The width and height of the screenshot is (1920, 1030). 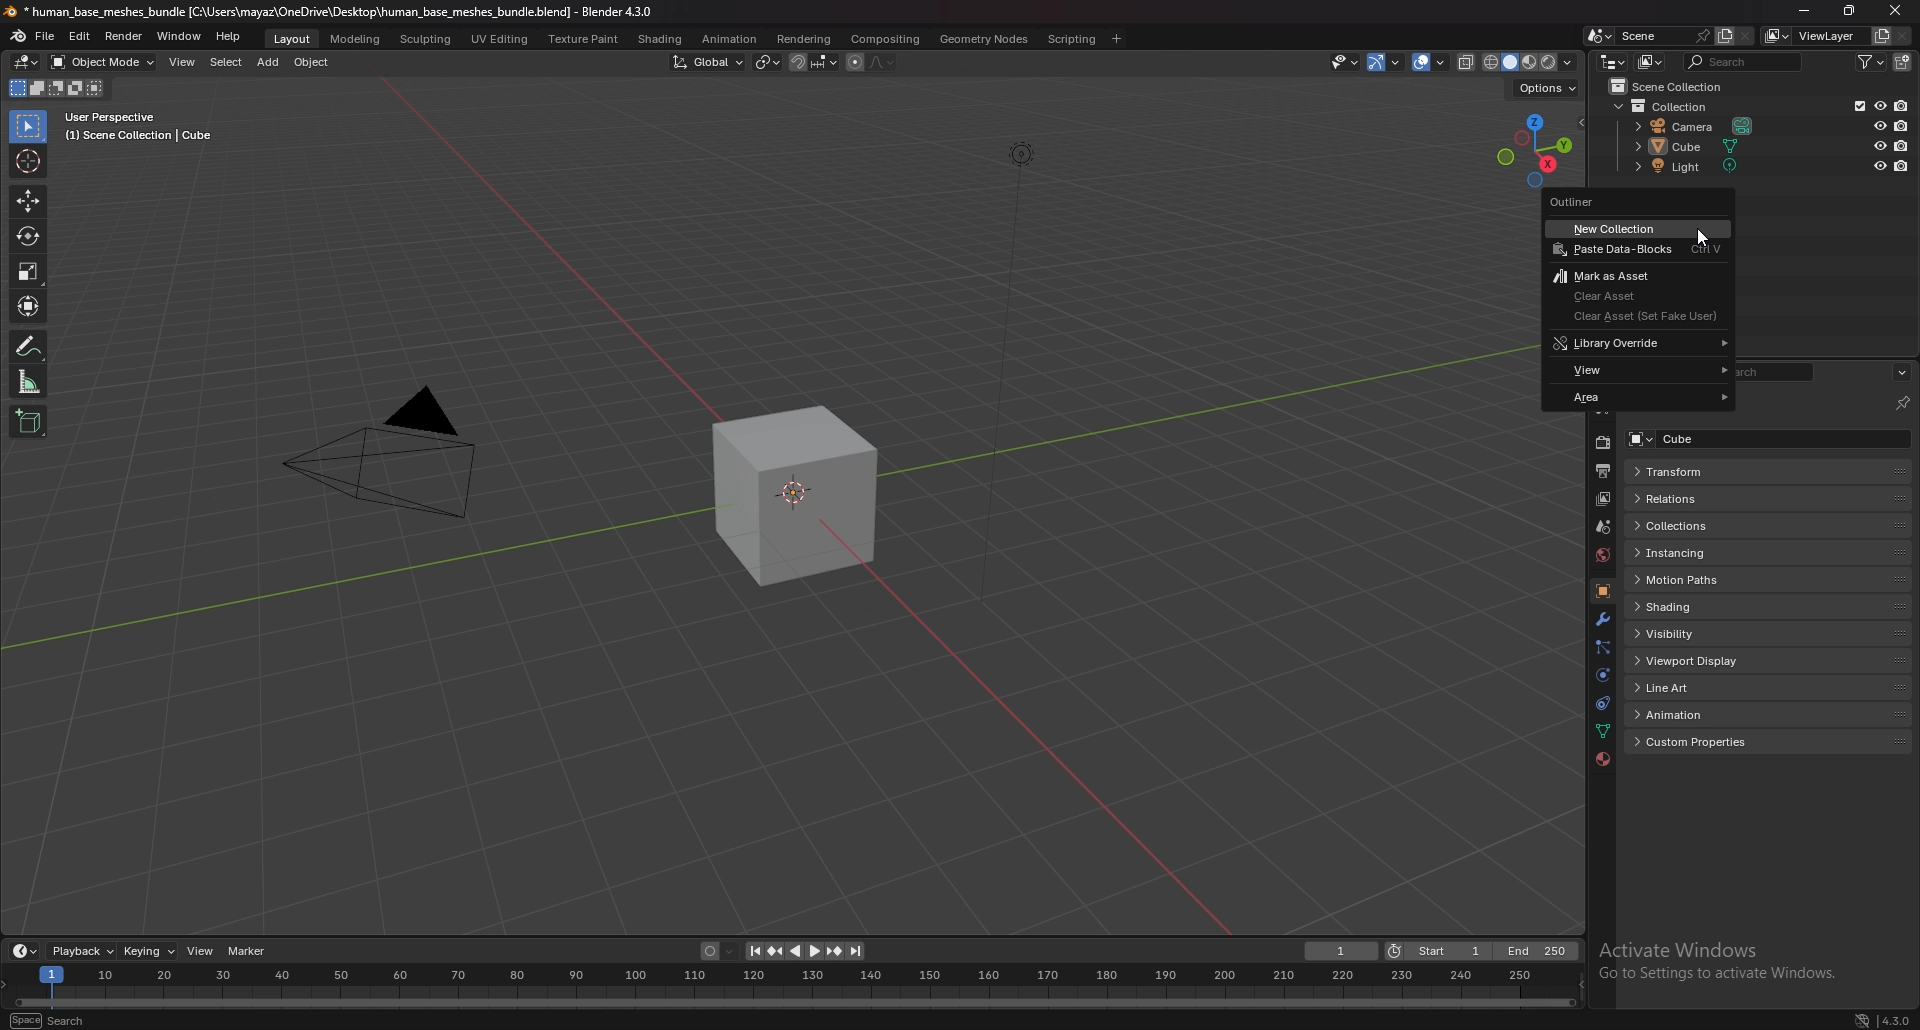 I want to click on cursor, so click(x=1698, y=234).